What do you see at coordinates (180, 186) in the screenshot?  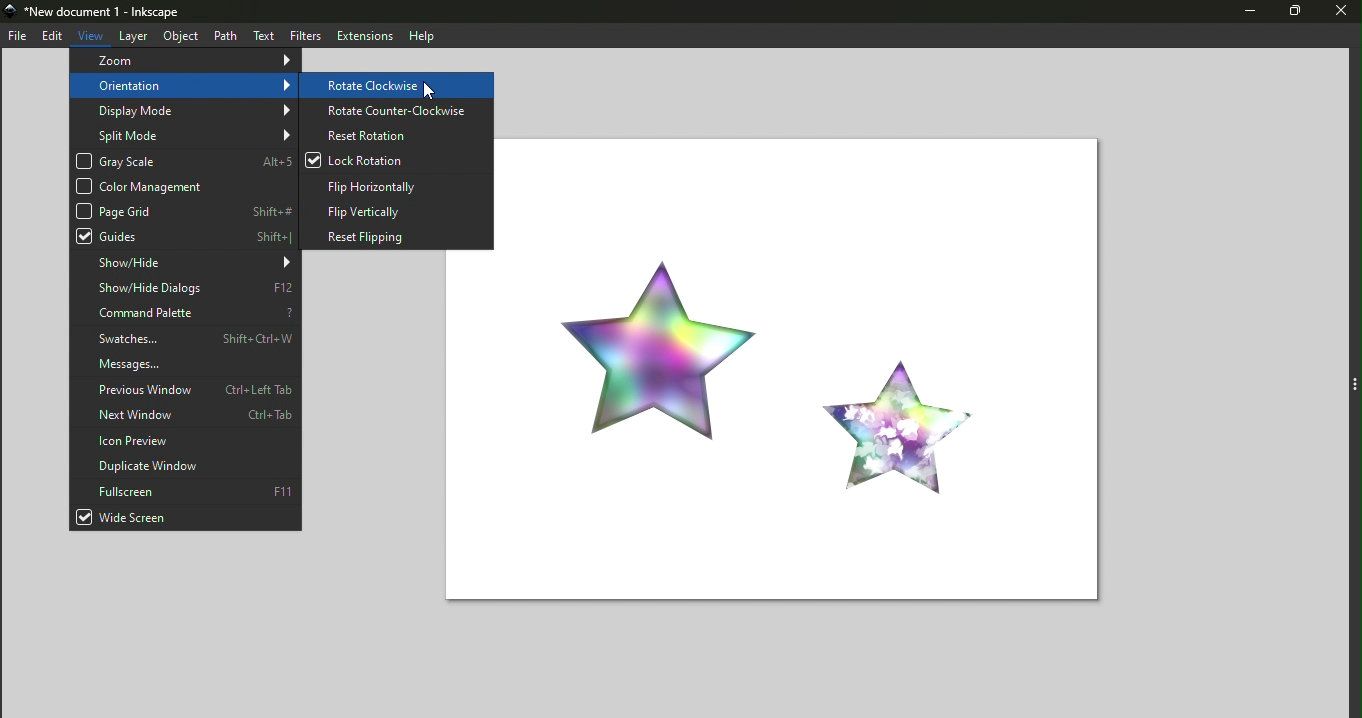 I see `Color management` at bounding box center [180, 186].